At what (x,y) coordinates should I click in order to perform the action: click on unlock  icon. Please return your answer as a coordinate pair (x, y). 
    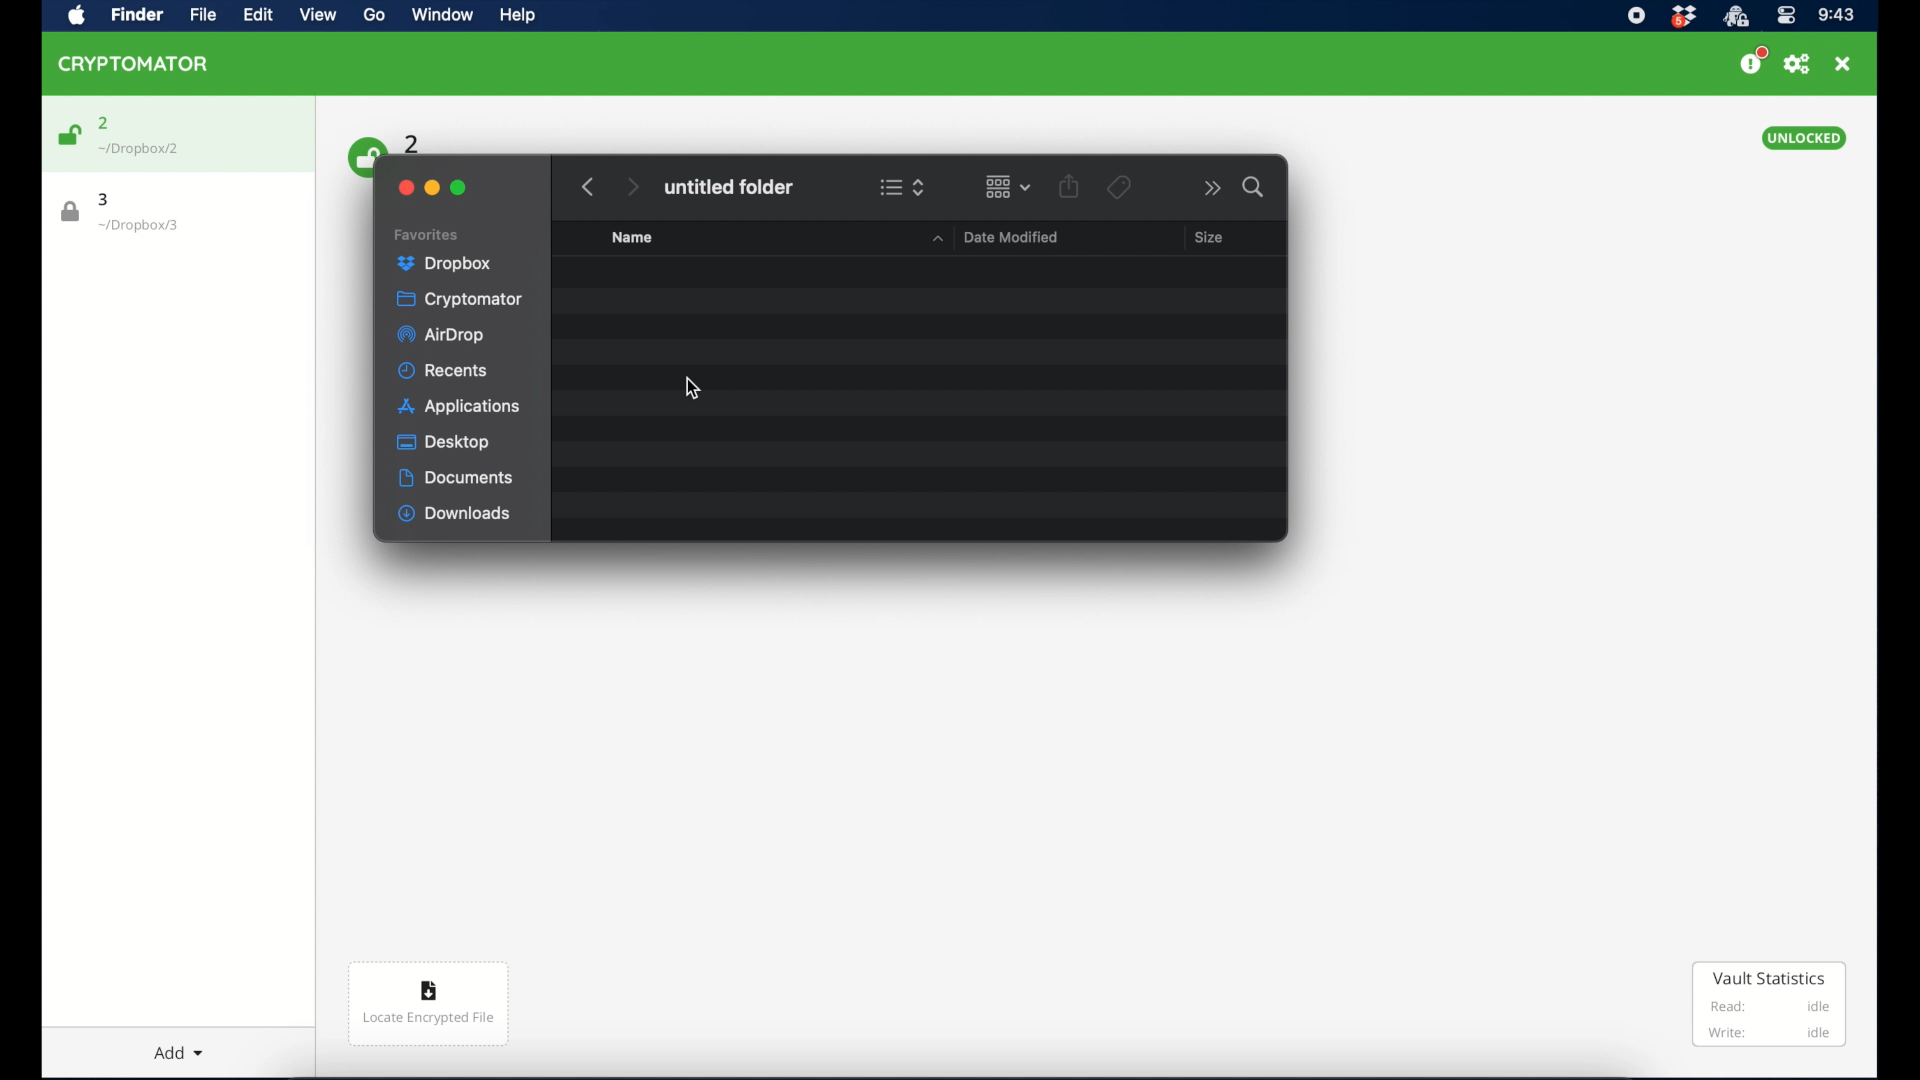
    Looking at the image, I should click on (68, 135).